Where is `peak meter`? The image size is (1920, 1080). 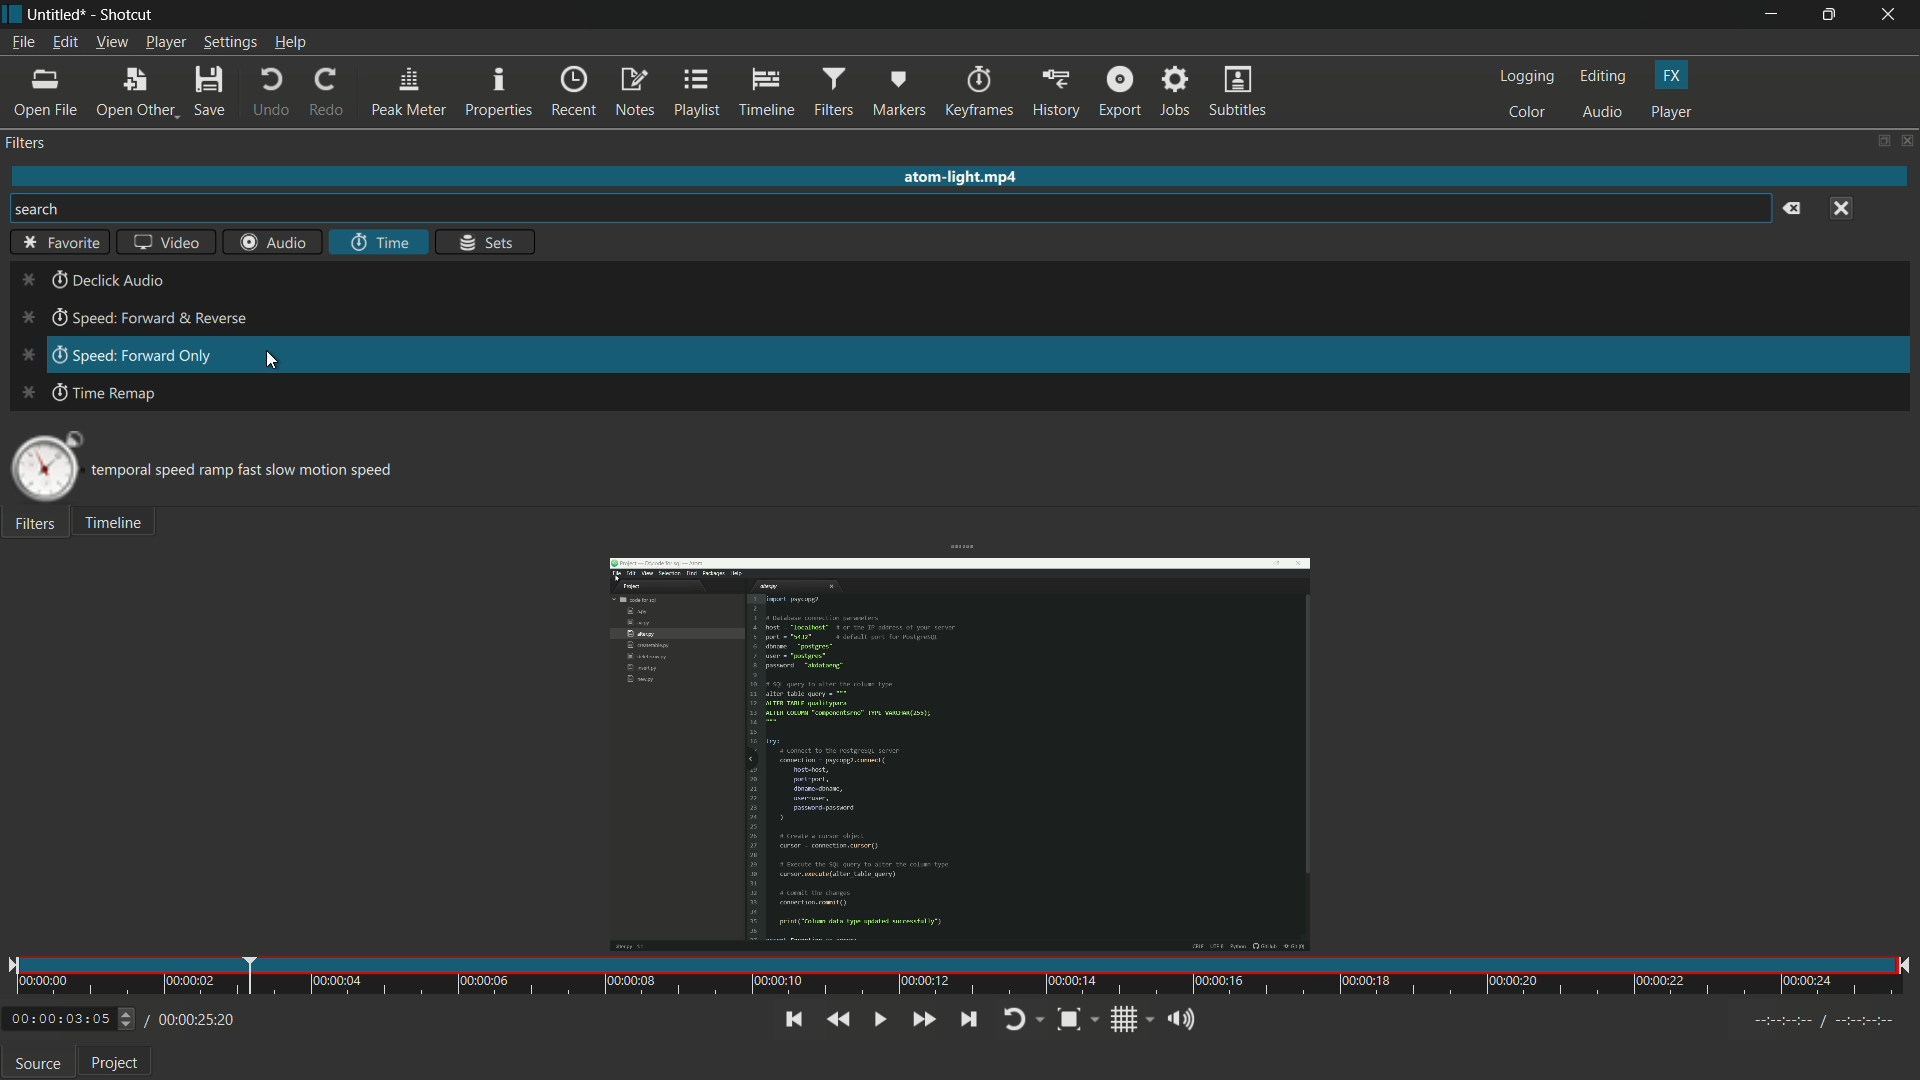
peak meter is located at coordinates (406, 93).